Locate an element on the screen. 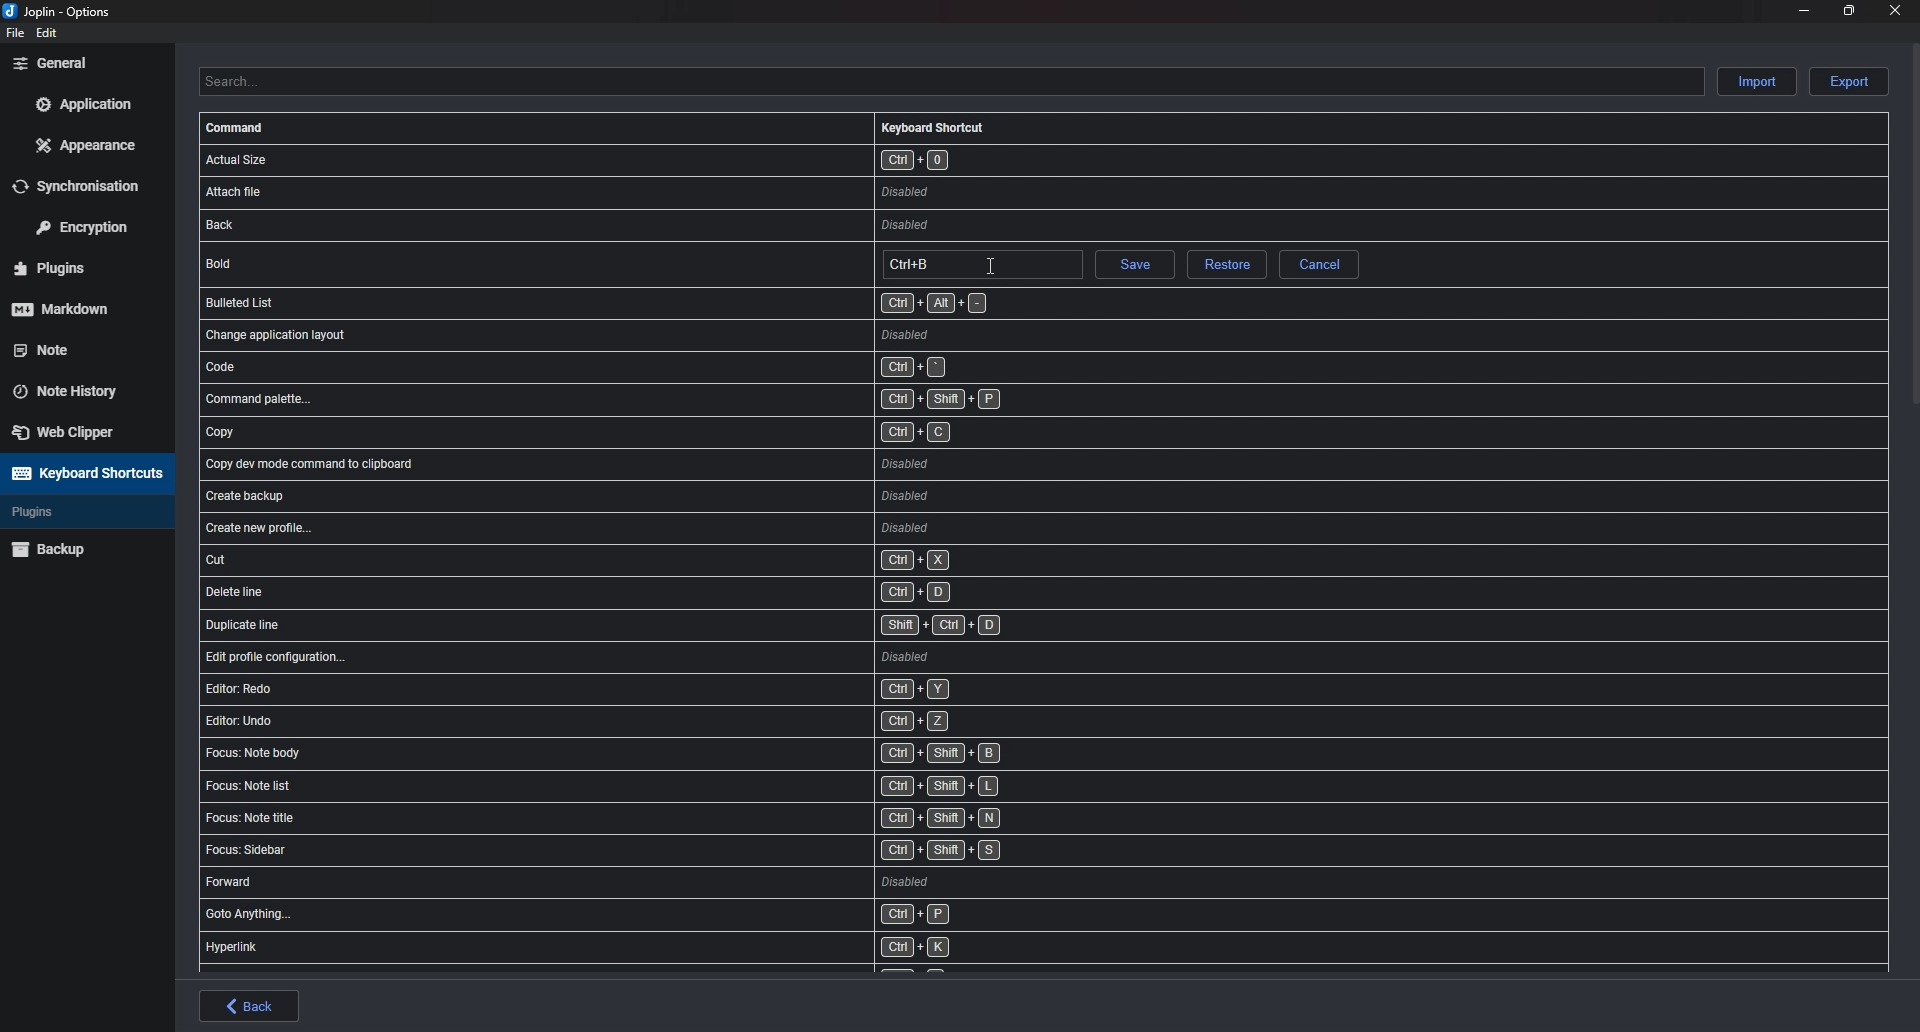 The height and width of the screenshot is (1032, 1920). shortcut is located at coordinates (673, 366).